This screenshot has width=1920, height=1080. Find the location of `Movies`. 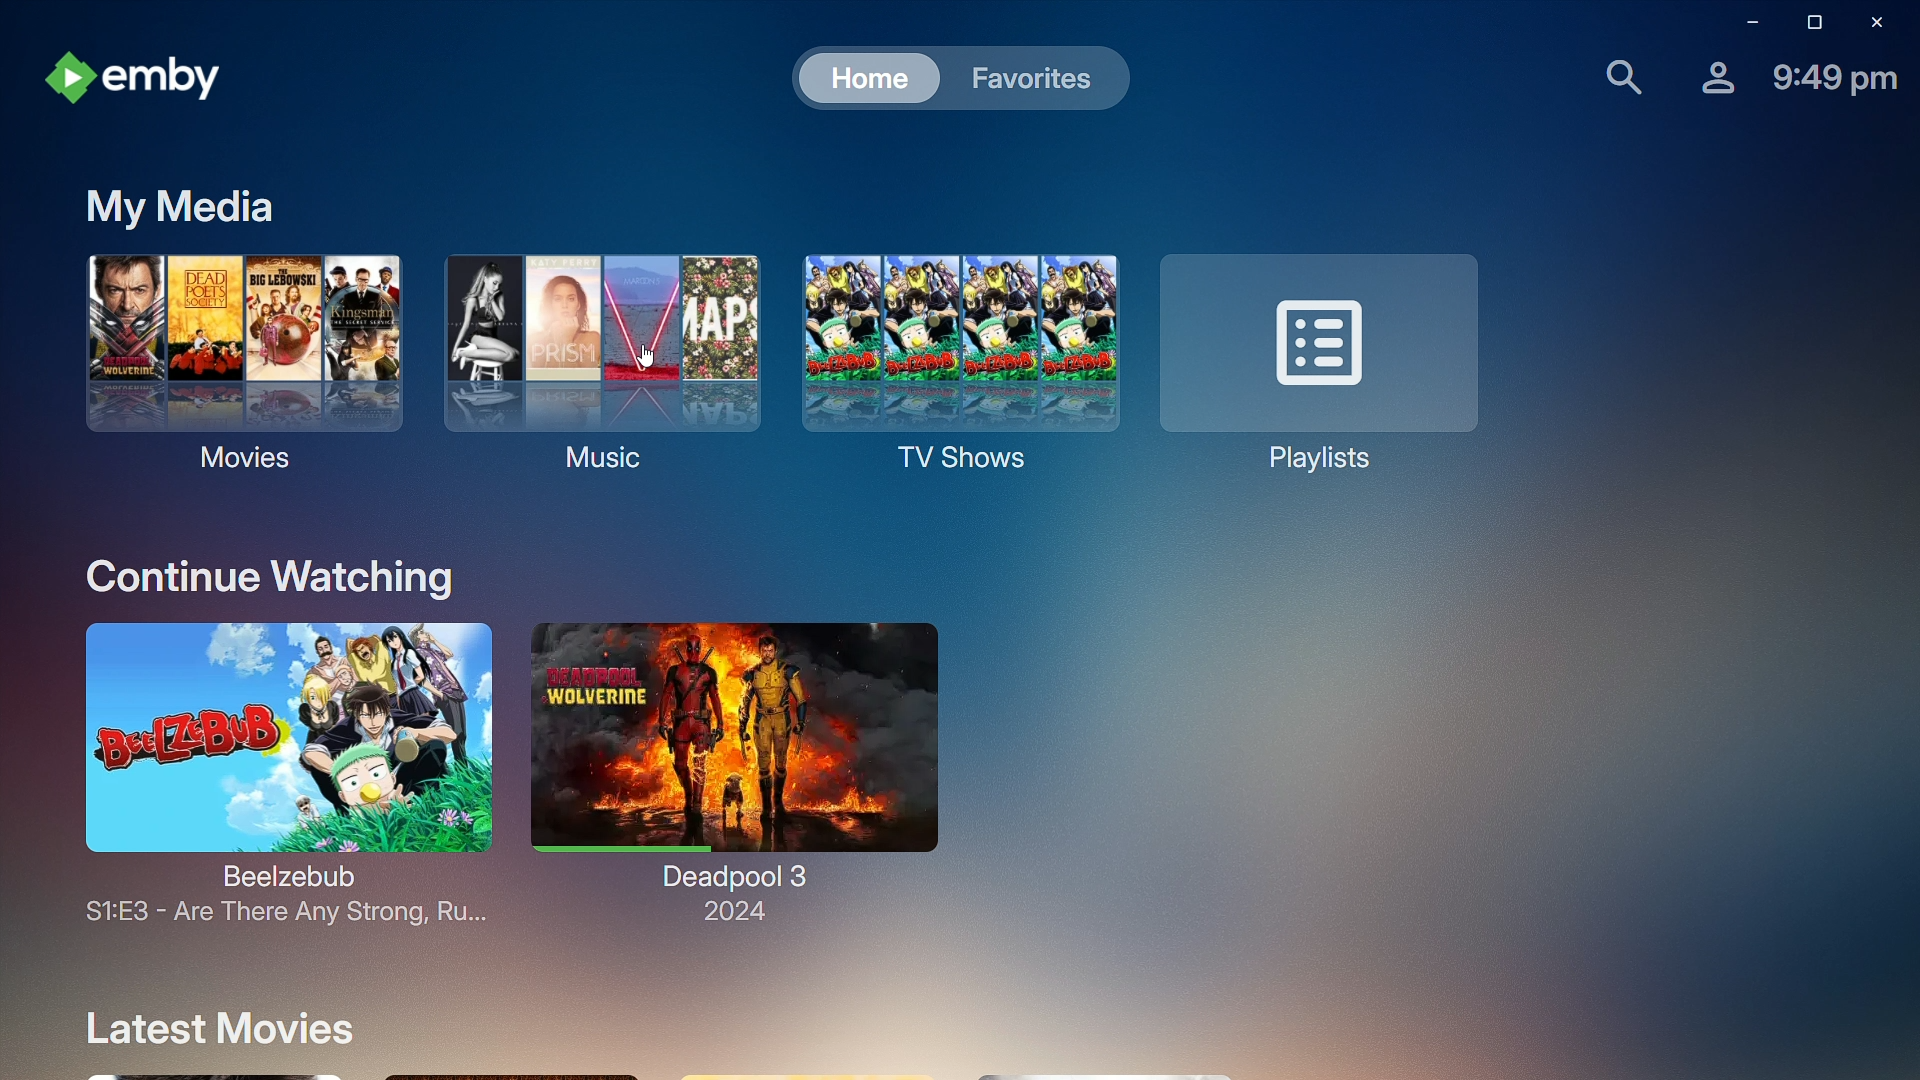

Movies is located at coordinates (240, 358).